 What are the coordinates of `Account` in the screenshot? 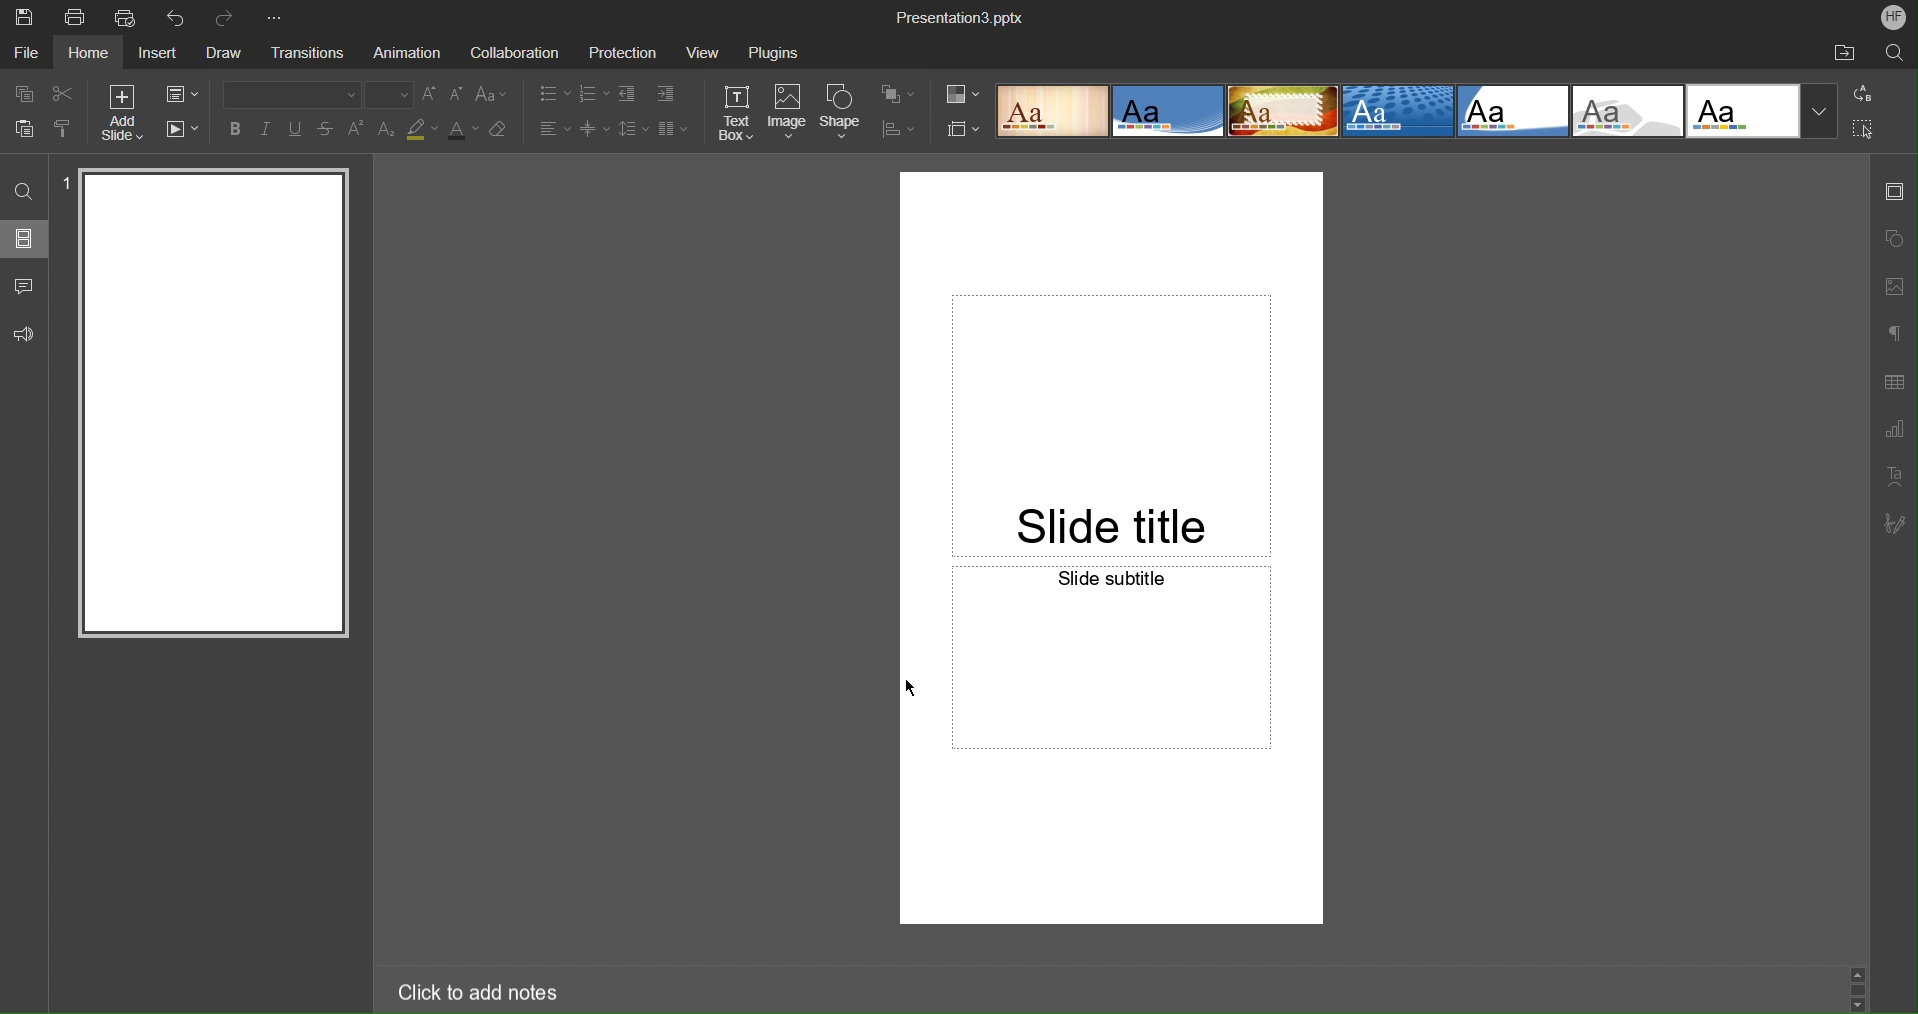 It's located at (1894, 17).